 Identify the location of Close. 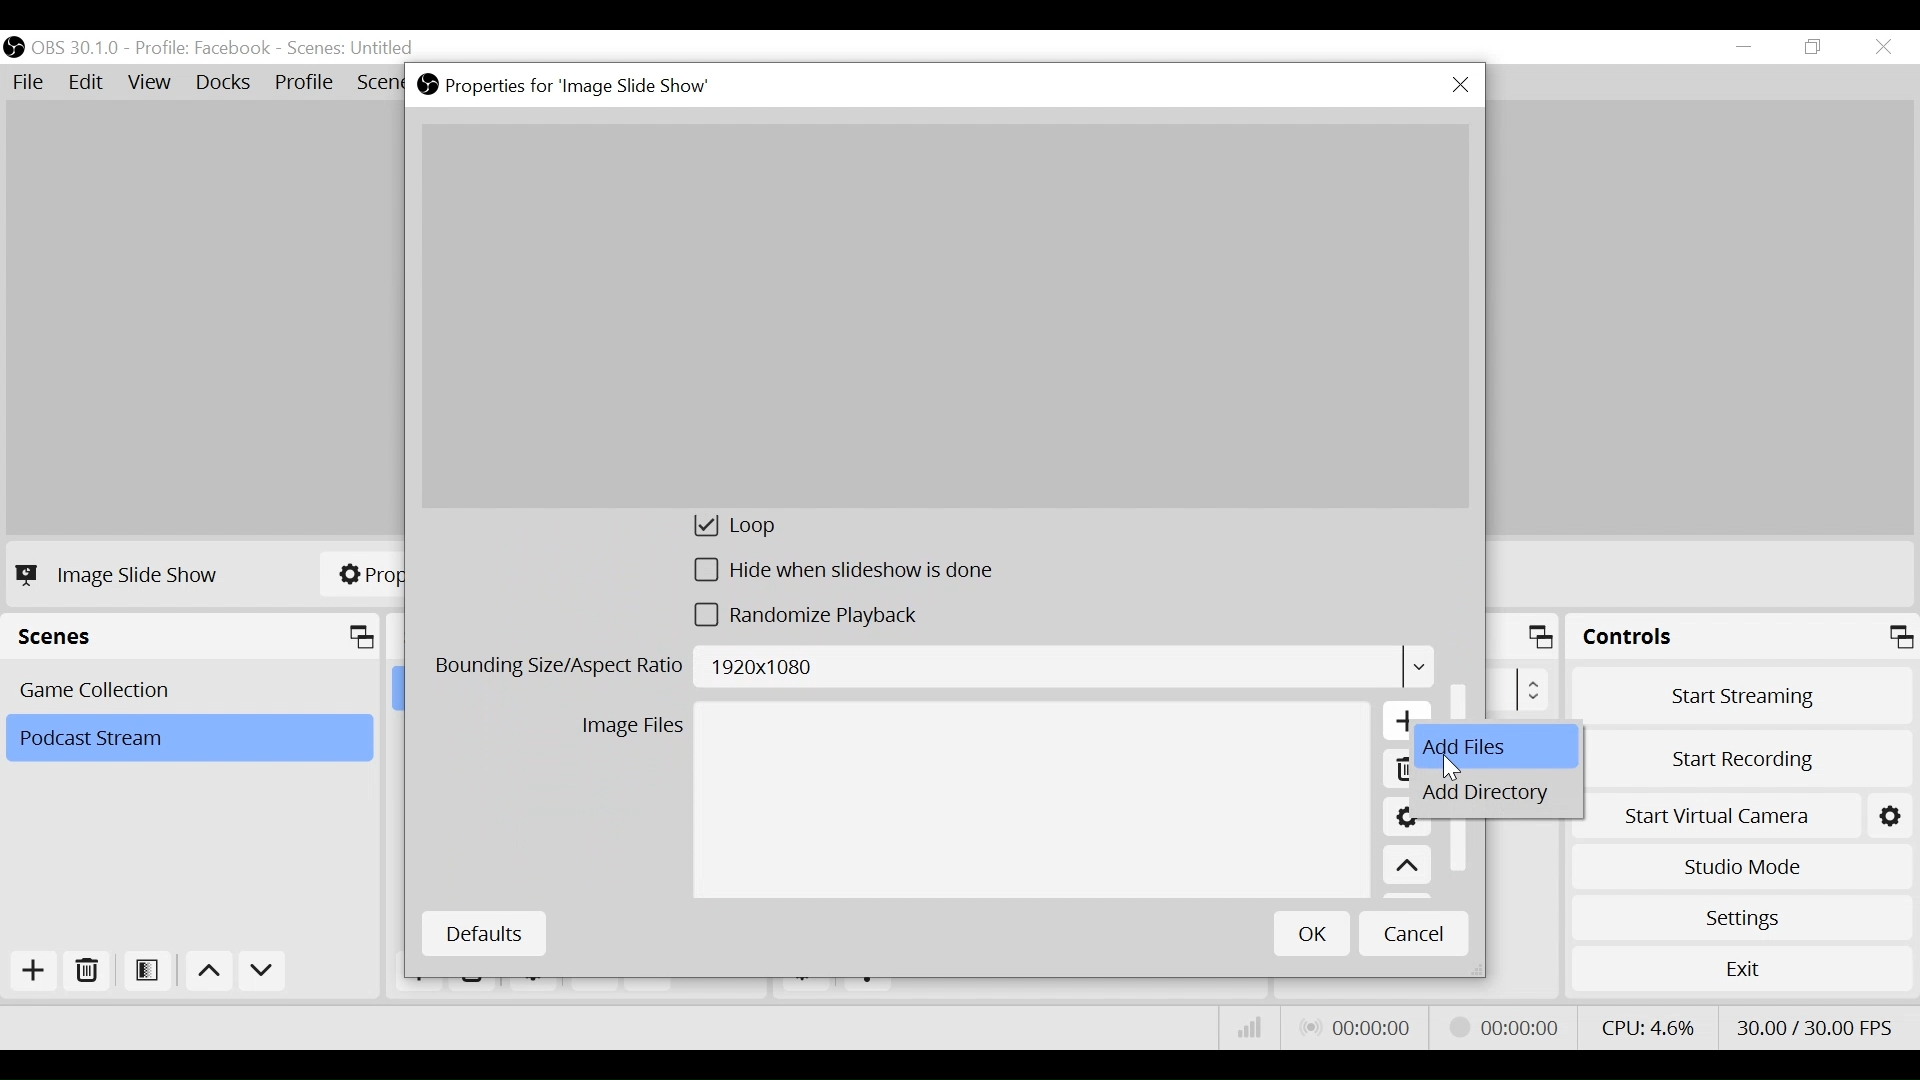
(1882, 48).